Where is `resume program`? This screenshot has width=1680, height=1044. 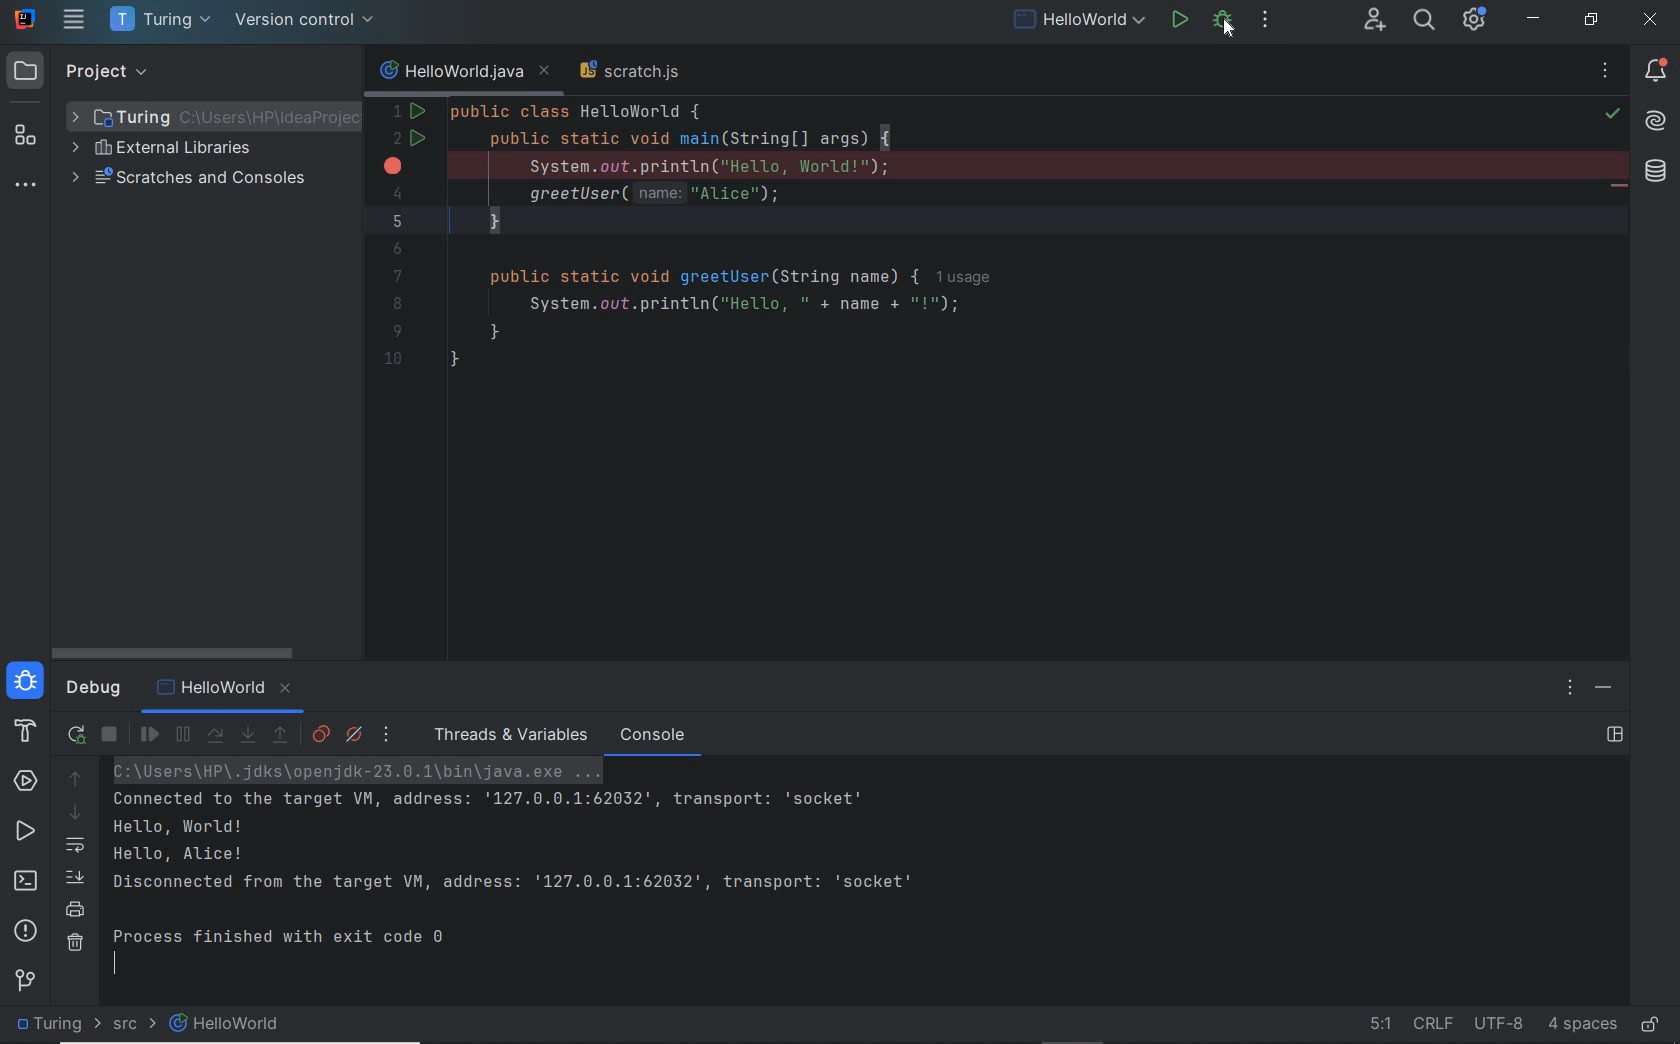 resume program is located at coordinates (151, 735).